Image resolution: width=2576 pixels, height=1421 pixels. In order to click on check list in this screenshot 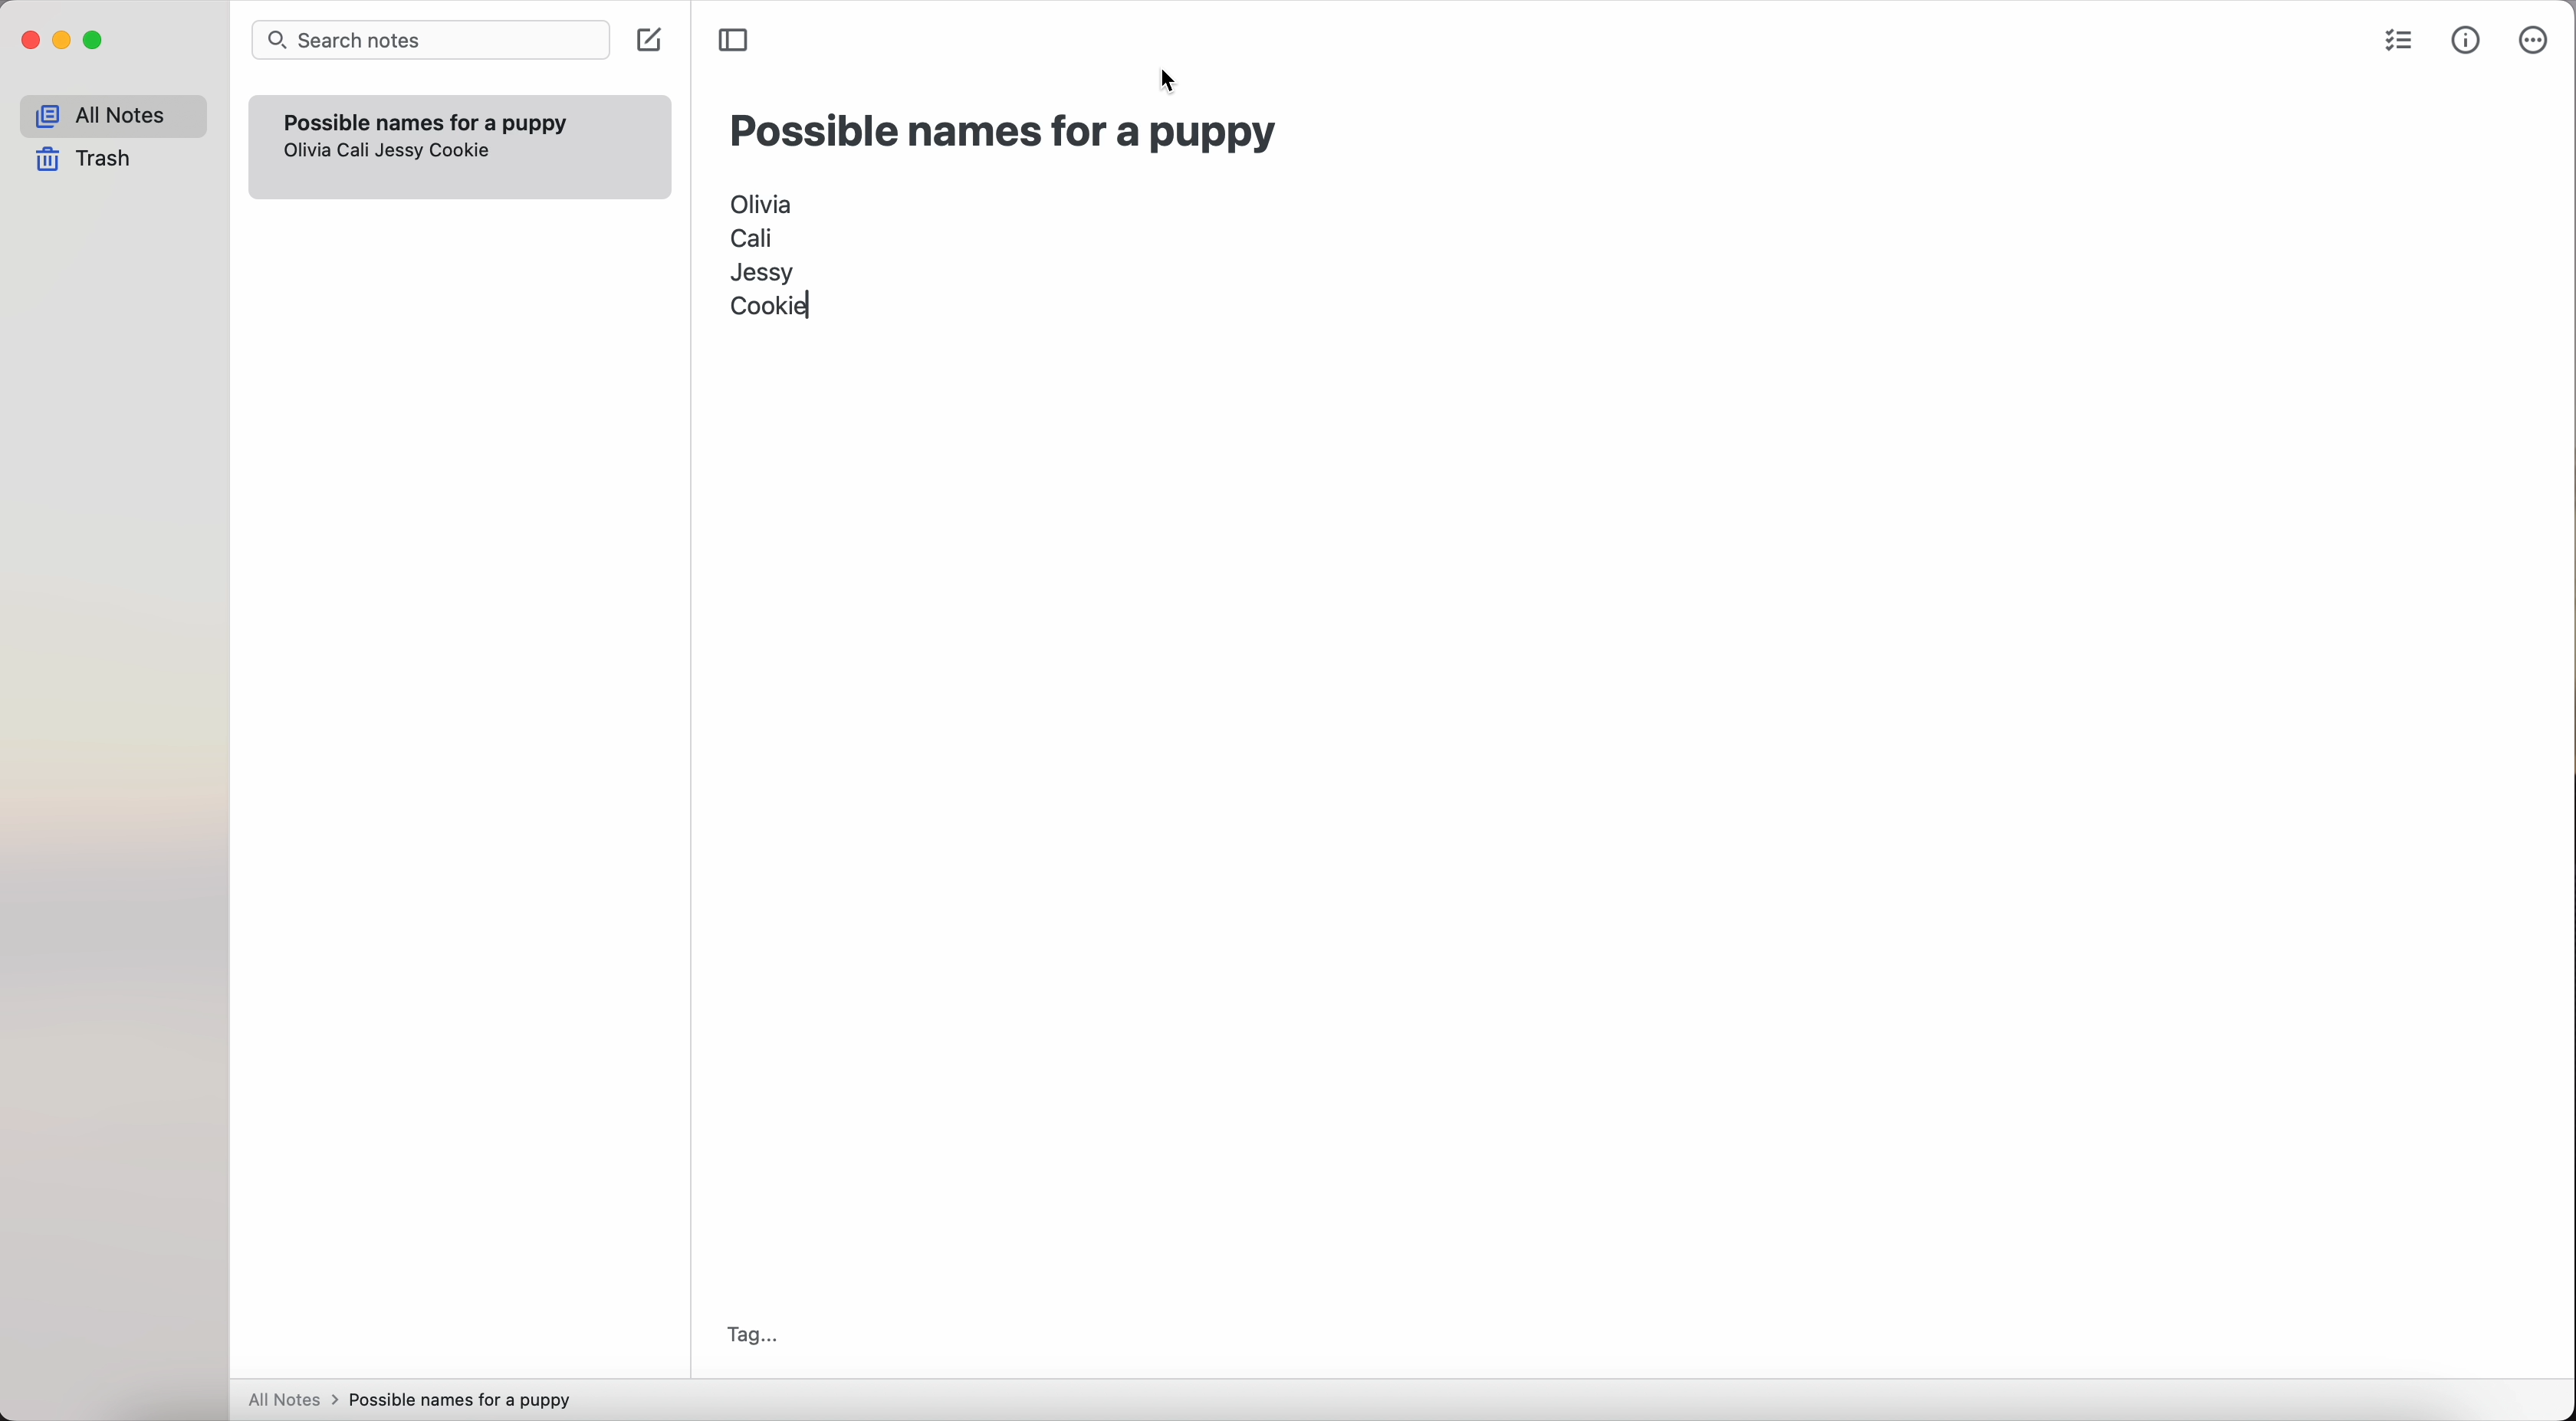, I will do `click(2397, 43)`.